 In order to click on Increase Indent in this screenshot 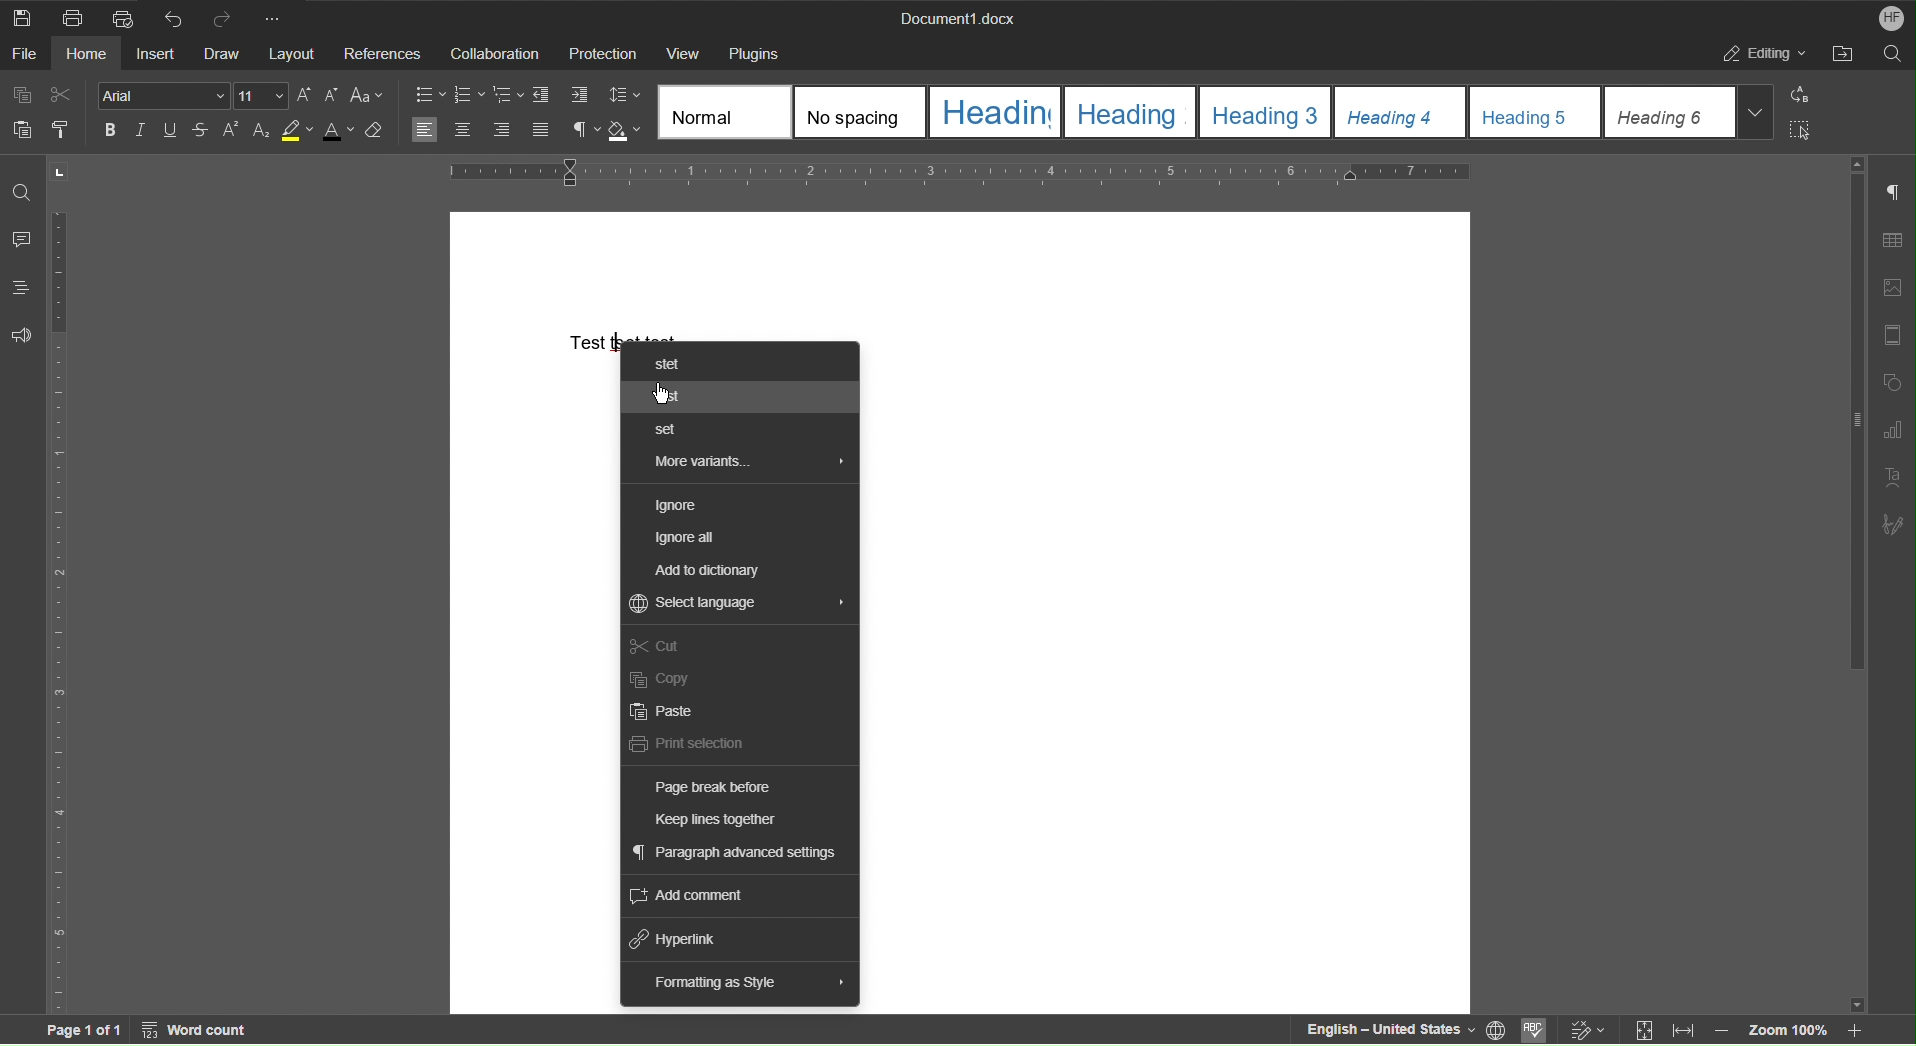, I will do `click(578, 96)`.